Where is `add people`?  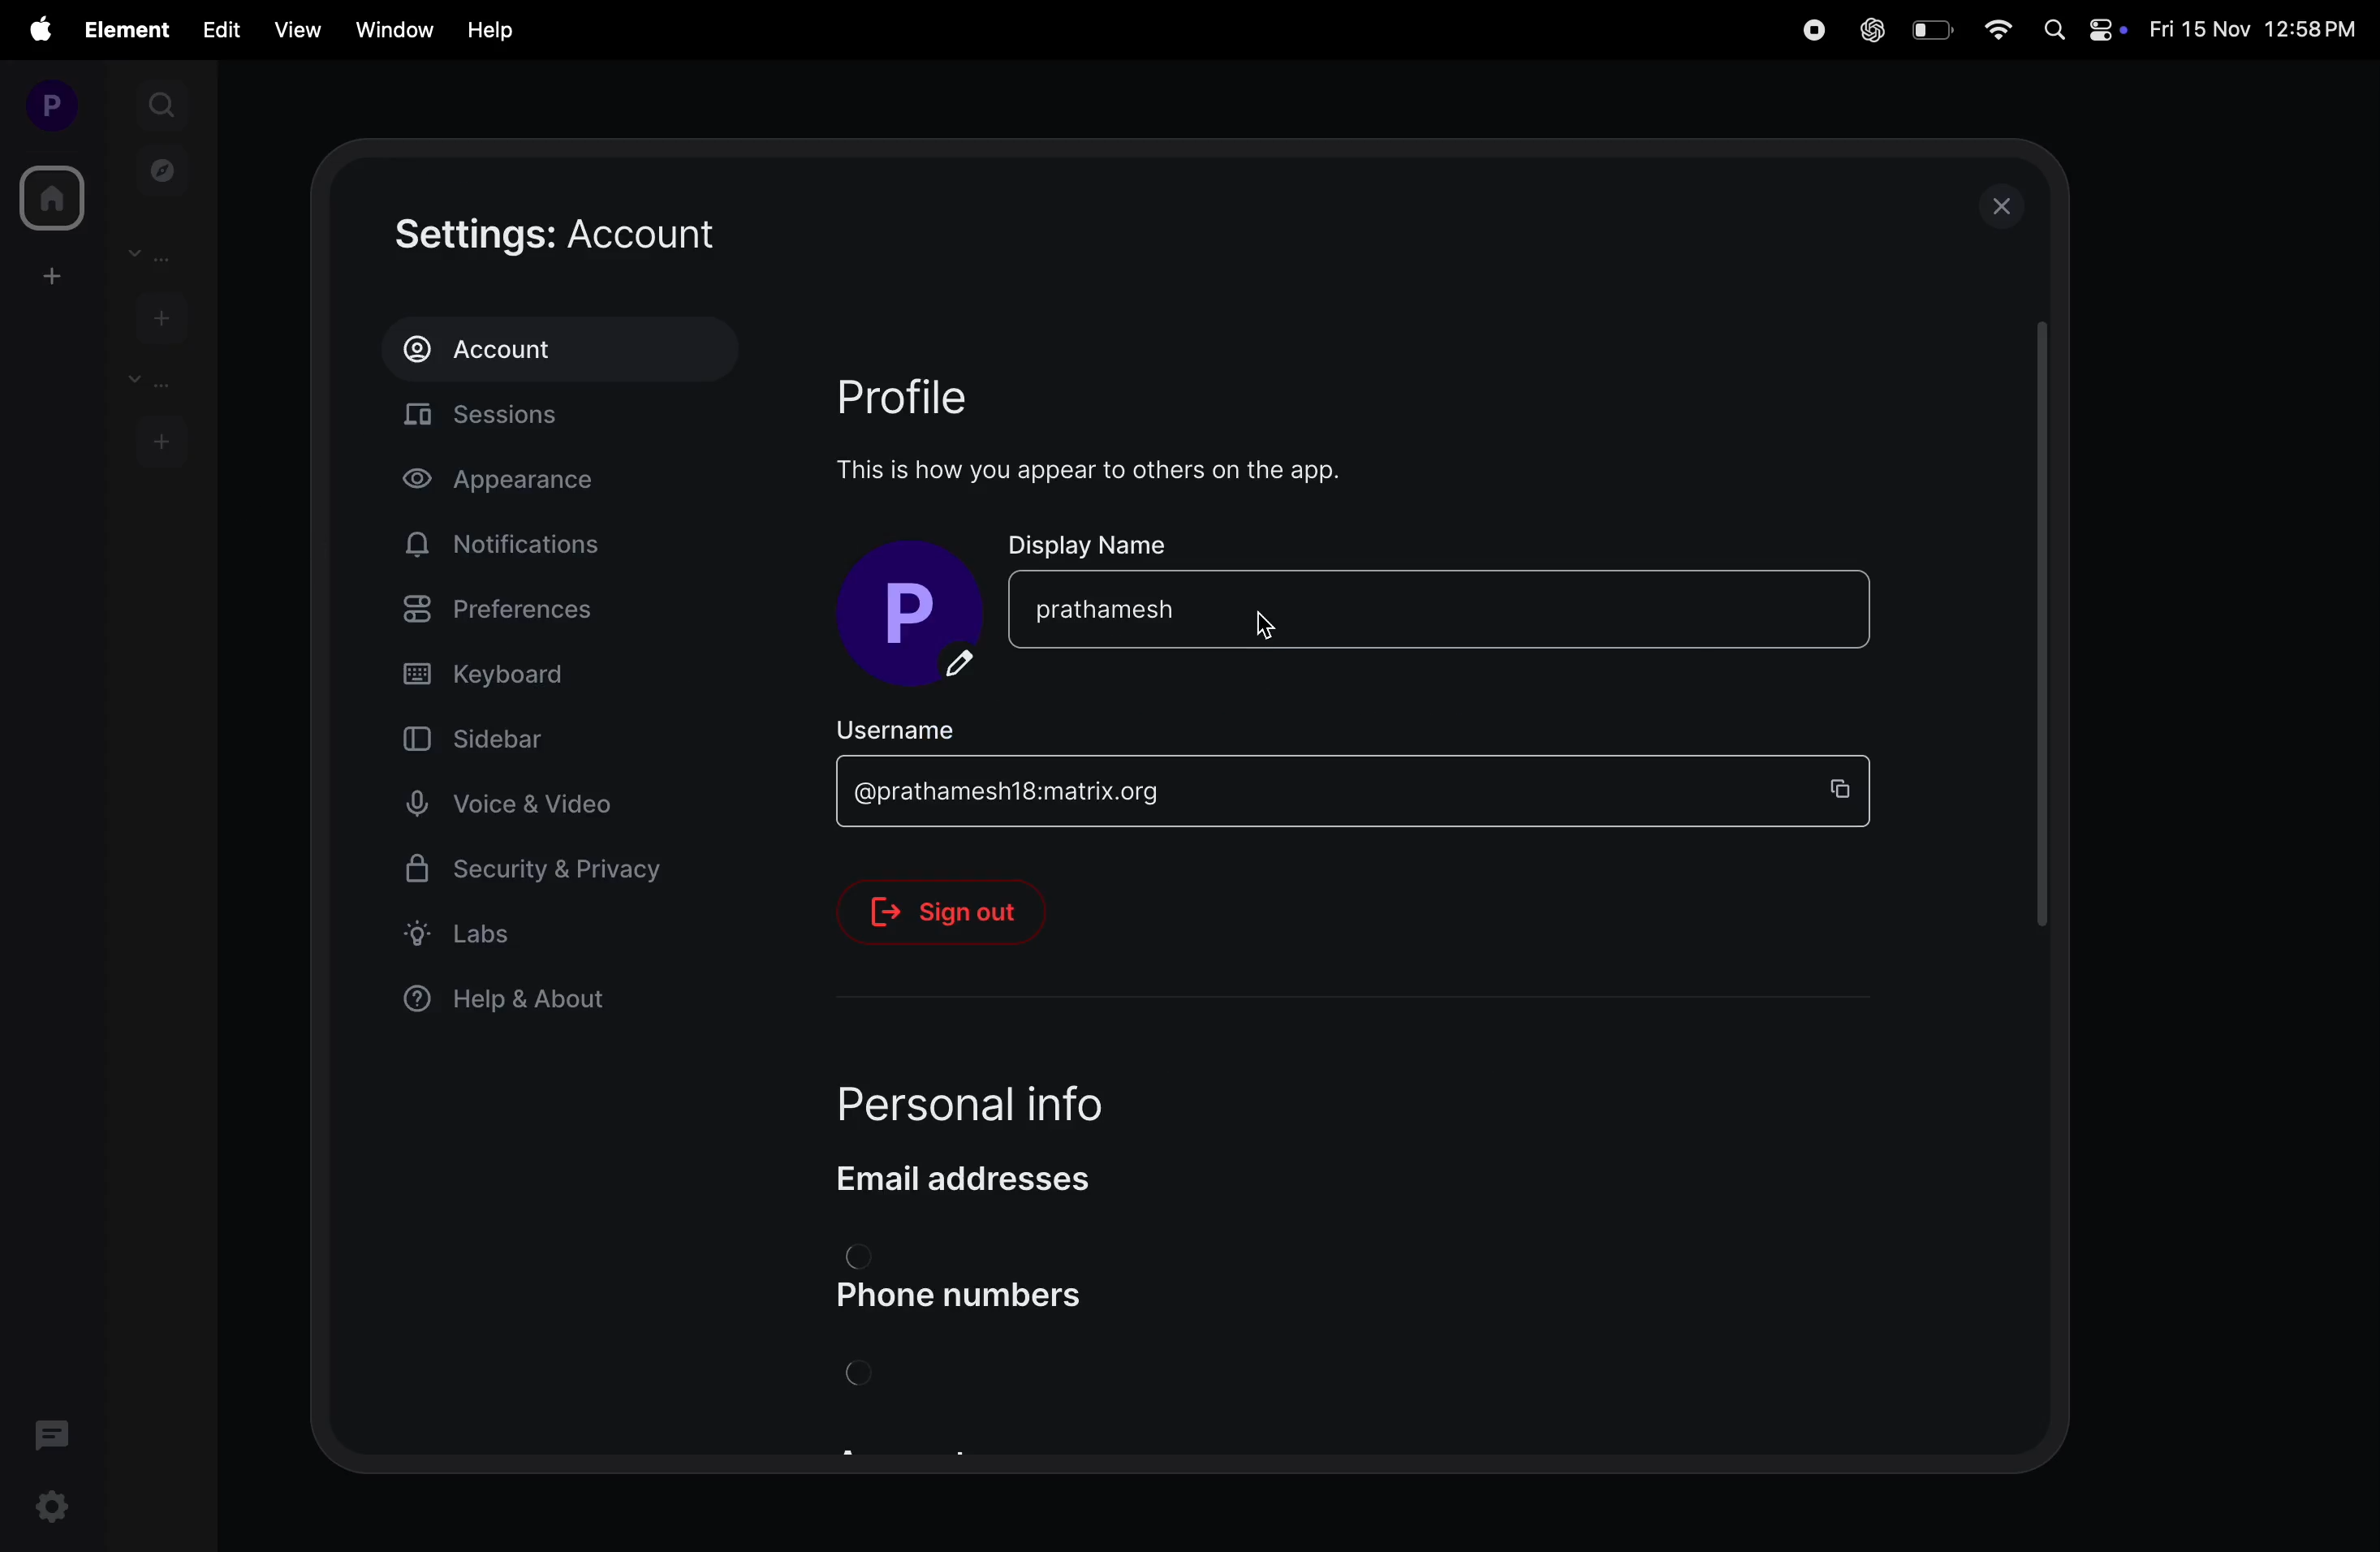
add people is located at coordinates (157, 315).